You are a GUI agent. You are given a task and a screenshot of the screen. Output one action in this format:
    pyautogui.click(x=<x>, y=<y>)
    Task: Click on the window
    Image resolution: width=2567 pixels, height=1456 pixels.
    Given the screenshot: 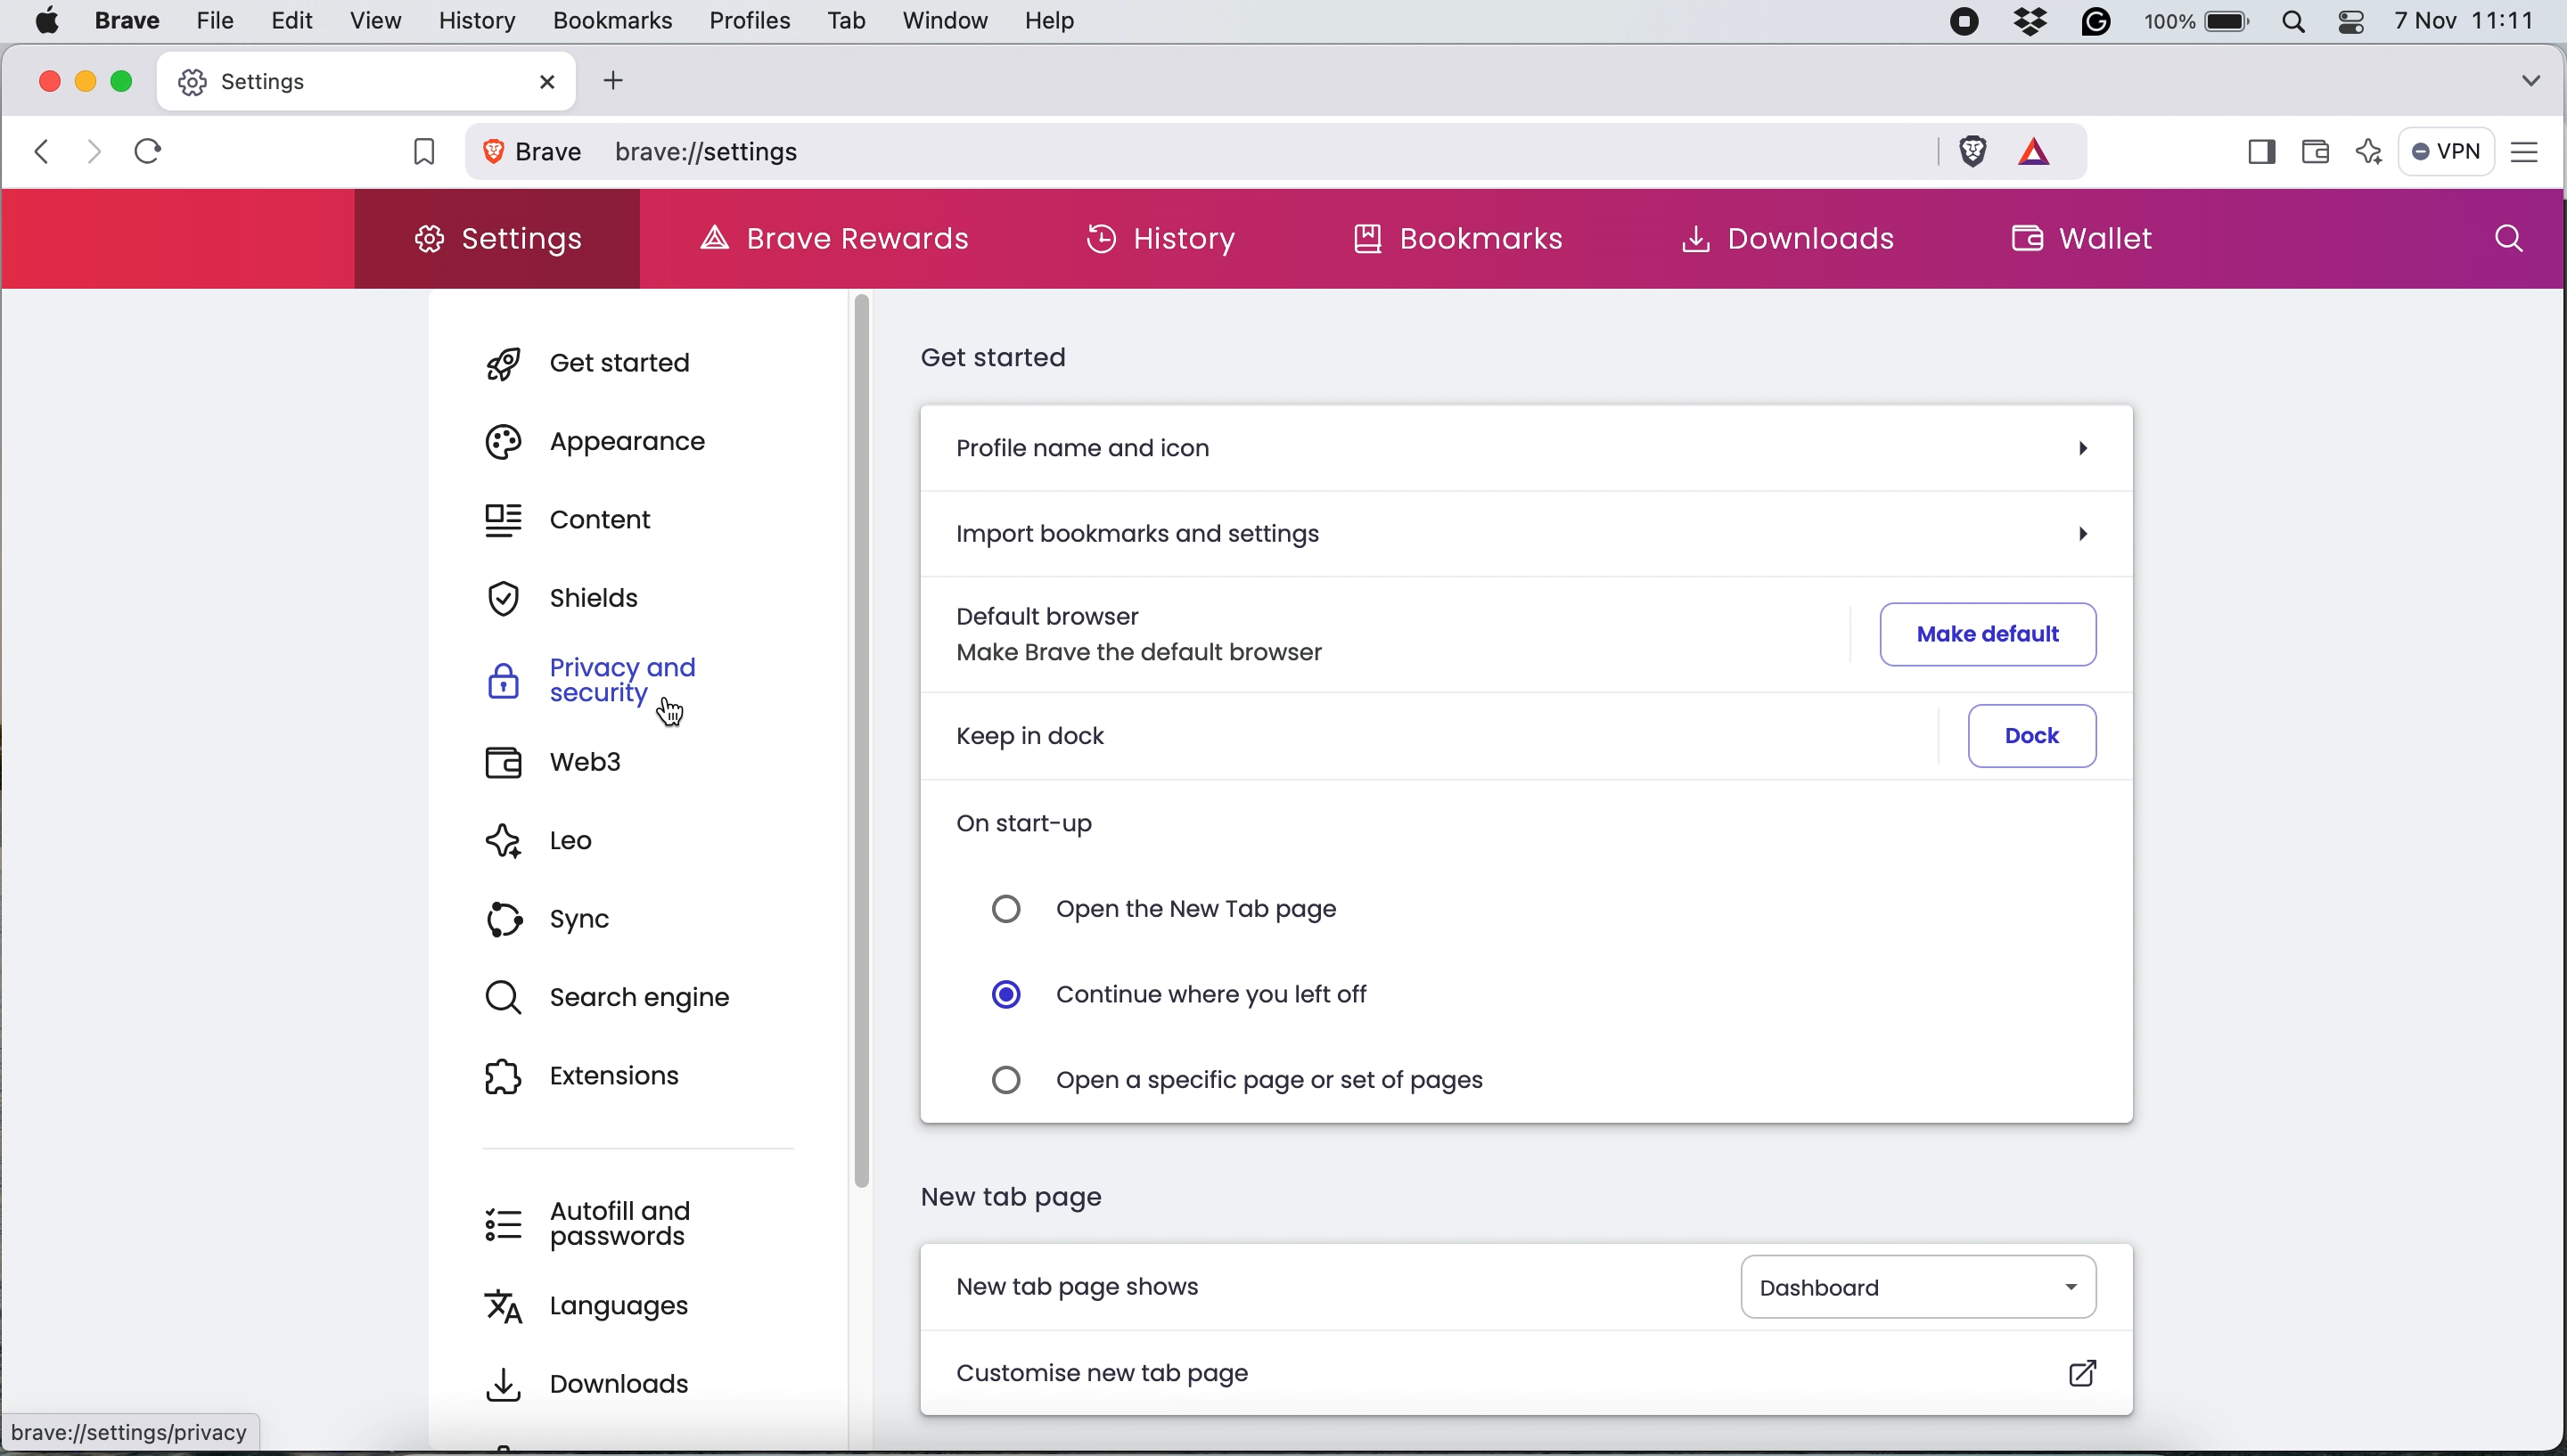 What is the action you would take?
    pyautogui.click(x=940, y=20)
    